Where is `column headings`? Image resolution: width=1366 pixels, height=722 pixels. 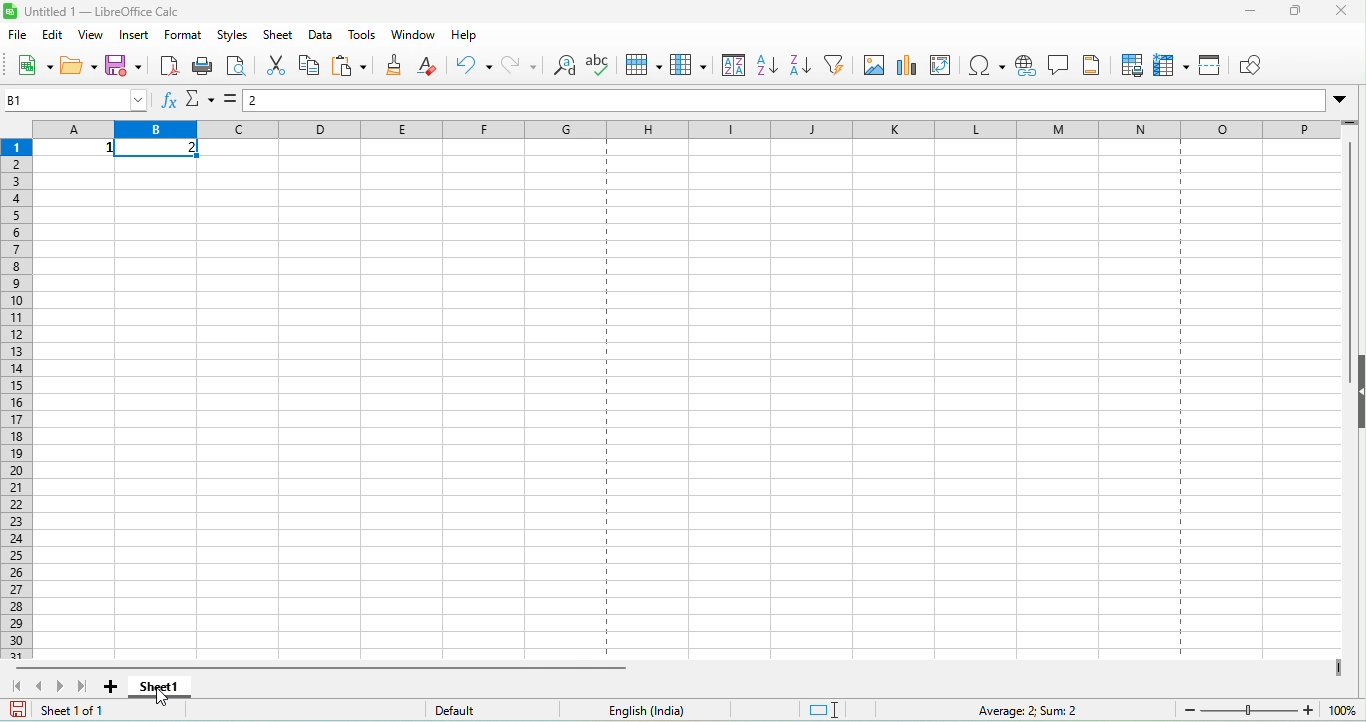
column headings is located at coordinates (684, 129).